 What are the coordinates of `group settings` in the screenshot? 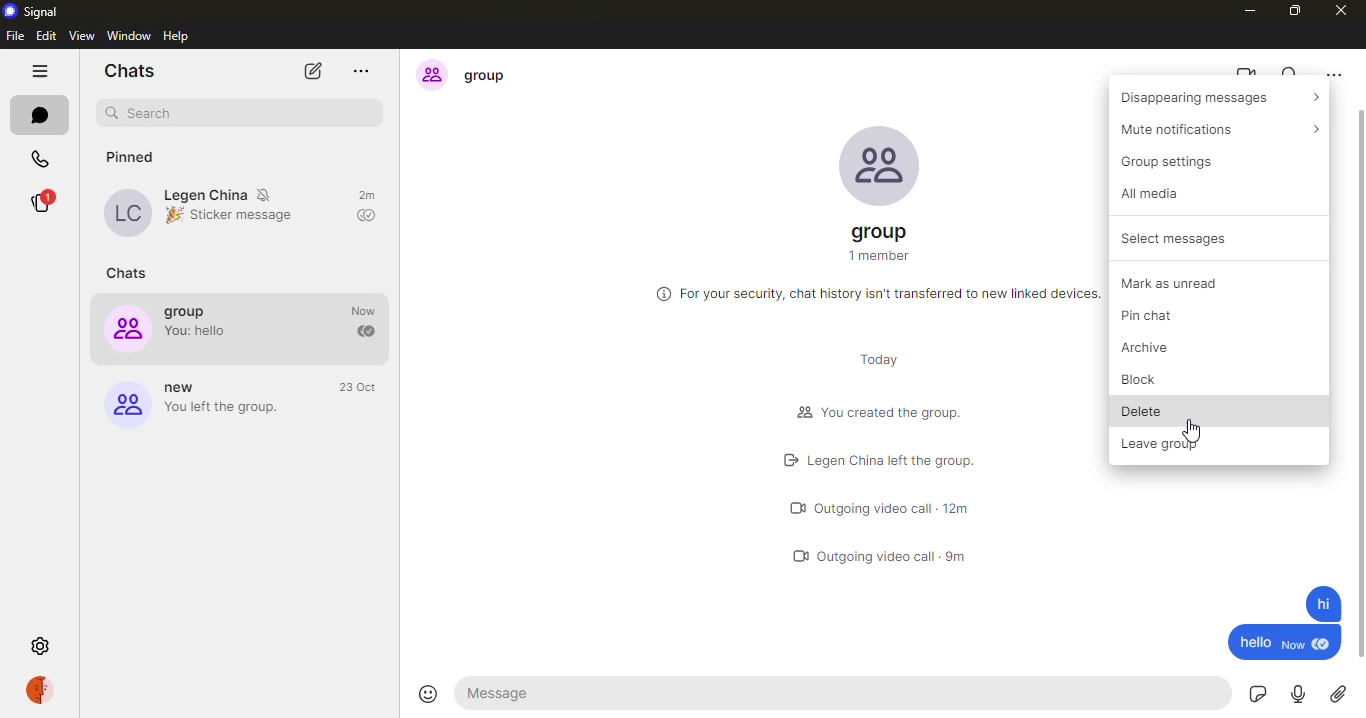 It's located at (1173, 162).